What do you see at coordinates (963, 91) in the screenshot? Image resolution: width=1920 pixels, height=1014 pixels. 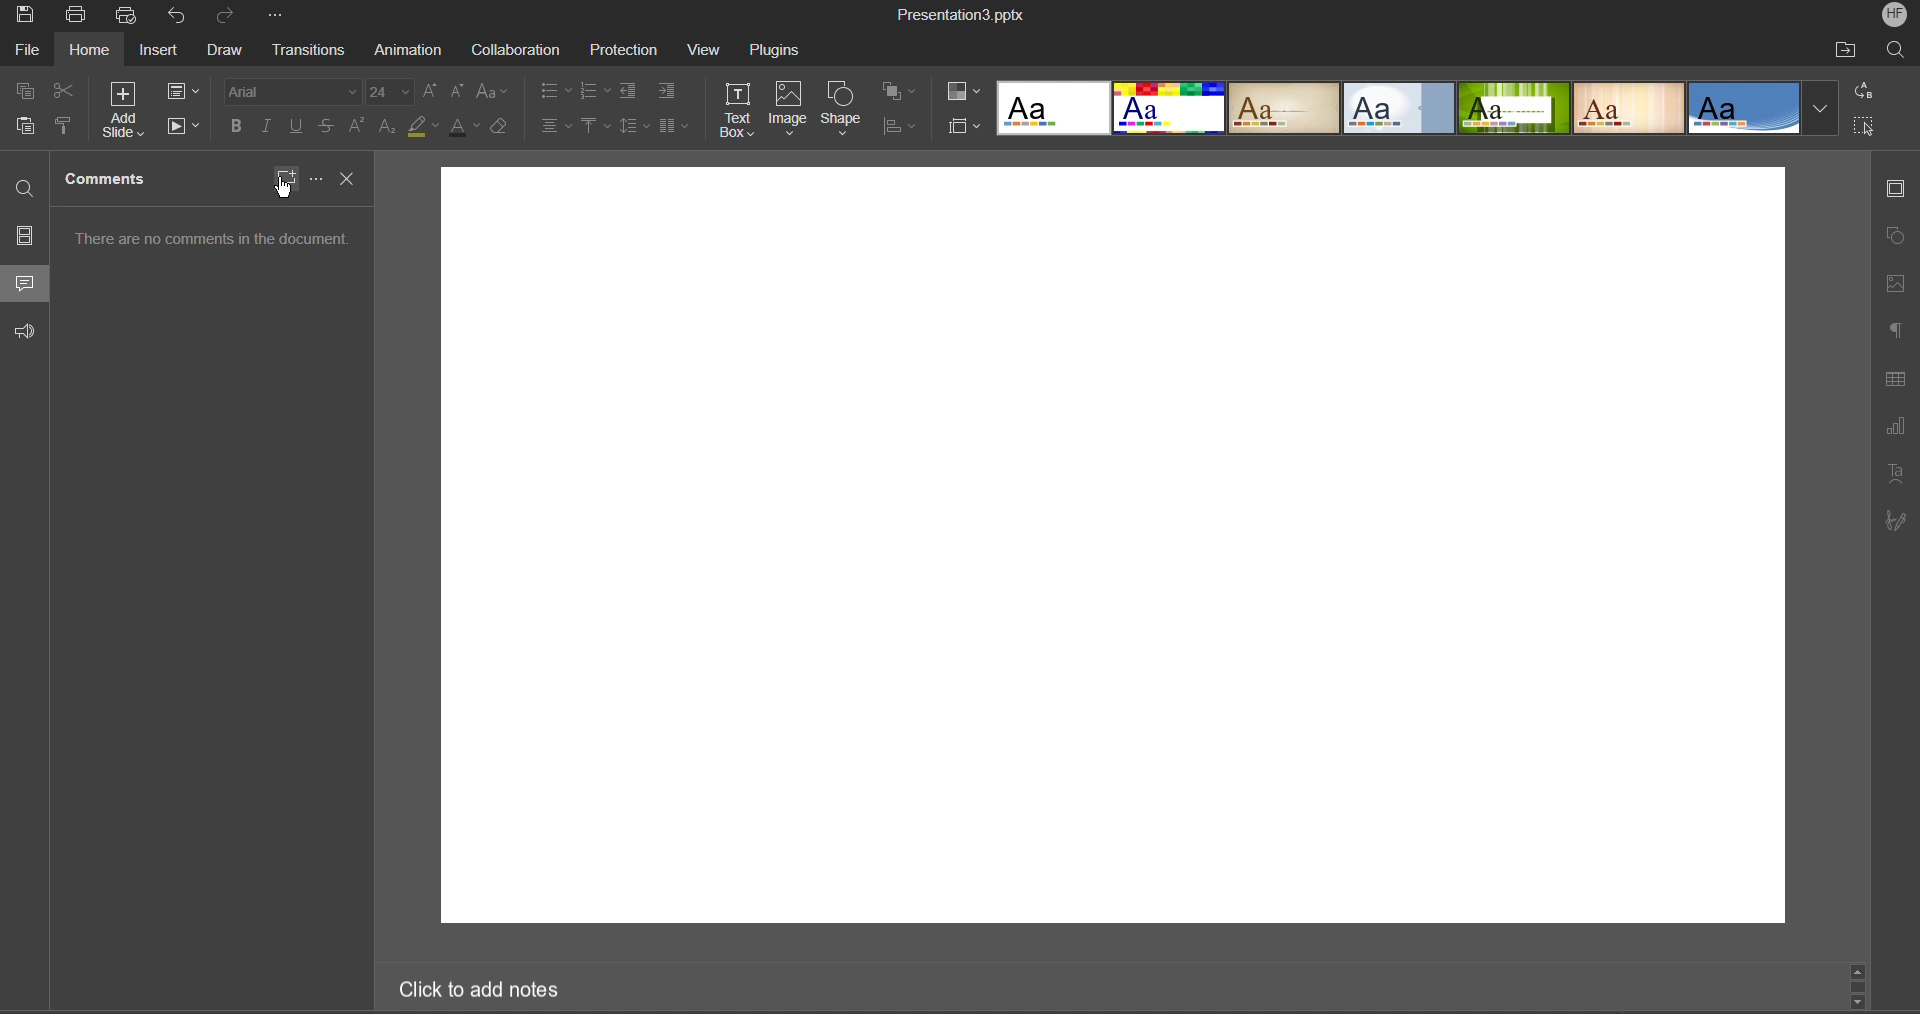 I see `Colors` at bounding box center [963, 91].